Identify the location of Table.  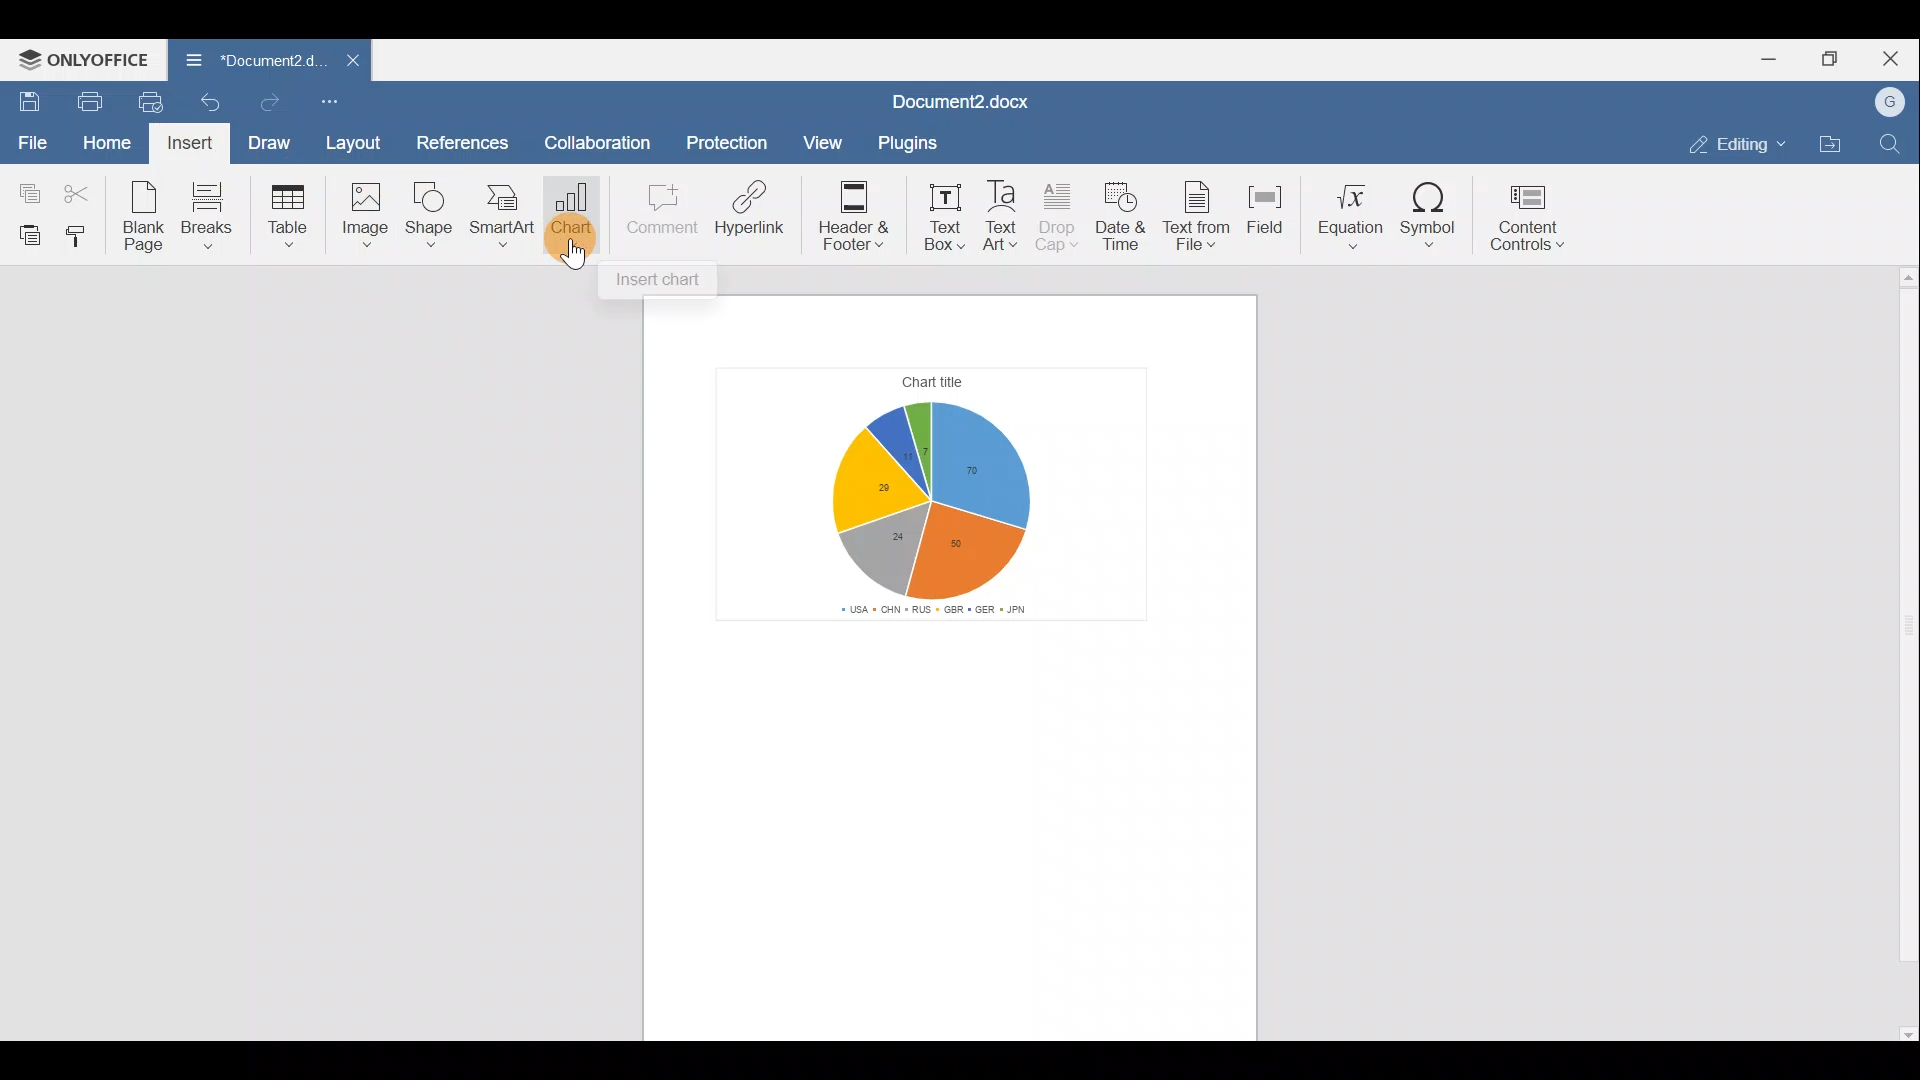
(293, 214).